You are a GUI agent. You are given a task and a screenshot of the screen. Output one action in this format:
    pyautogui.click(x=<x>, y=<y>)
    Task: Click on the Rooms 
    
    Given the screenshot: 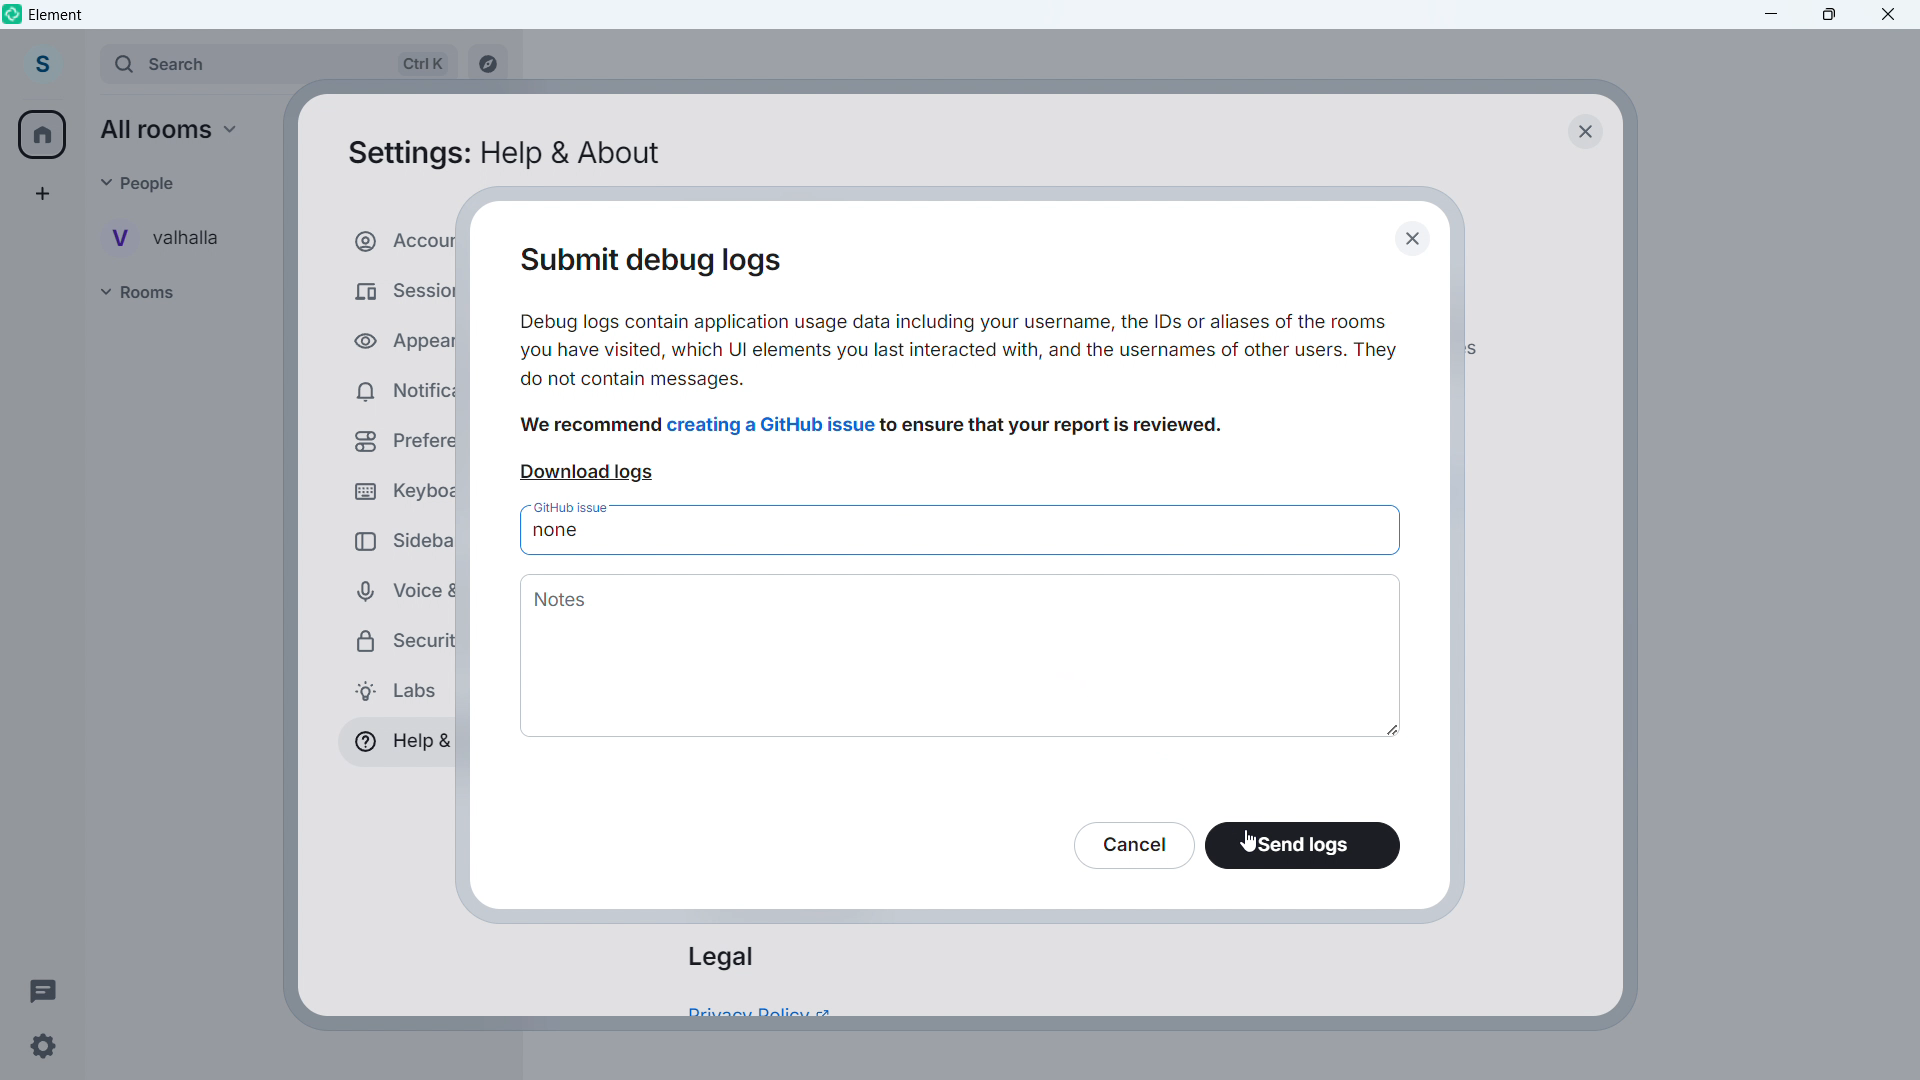 What is the action you would take?
    pyautogui.click(x=156, y=293)
    